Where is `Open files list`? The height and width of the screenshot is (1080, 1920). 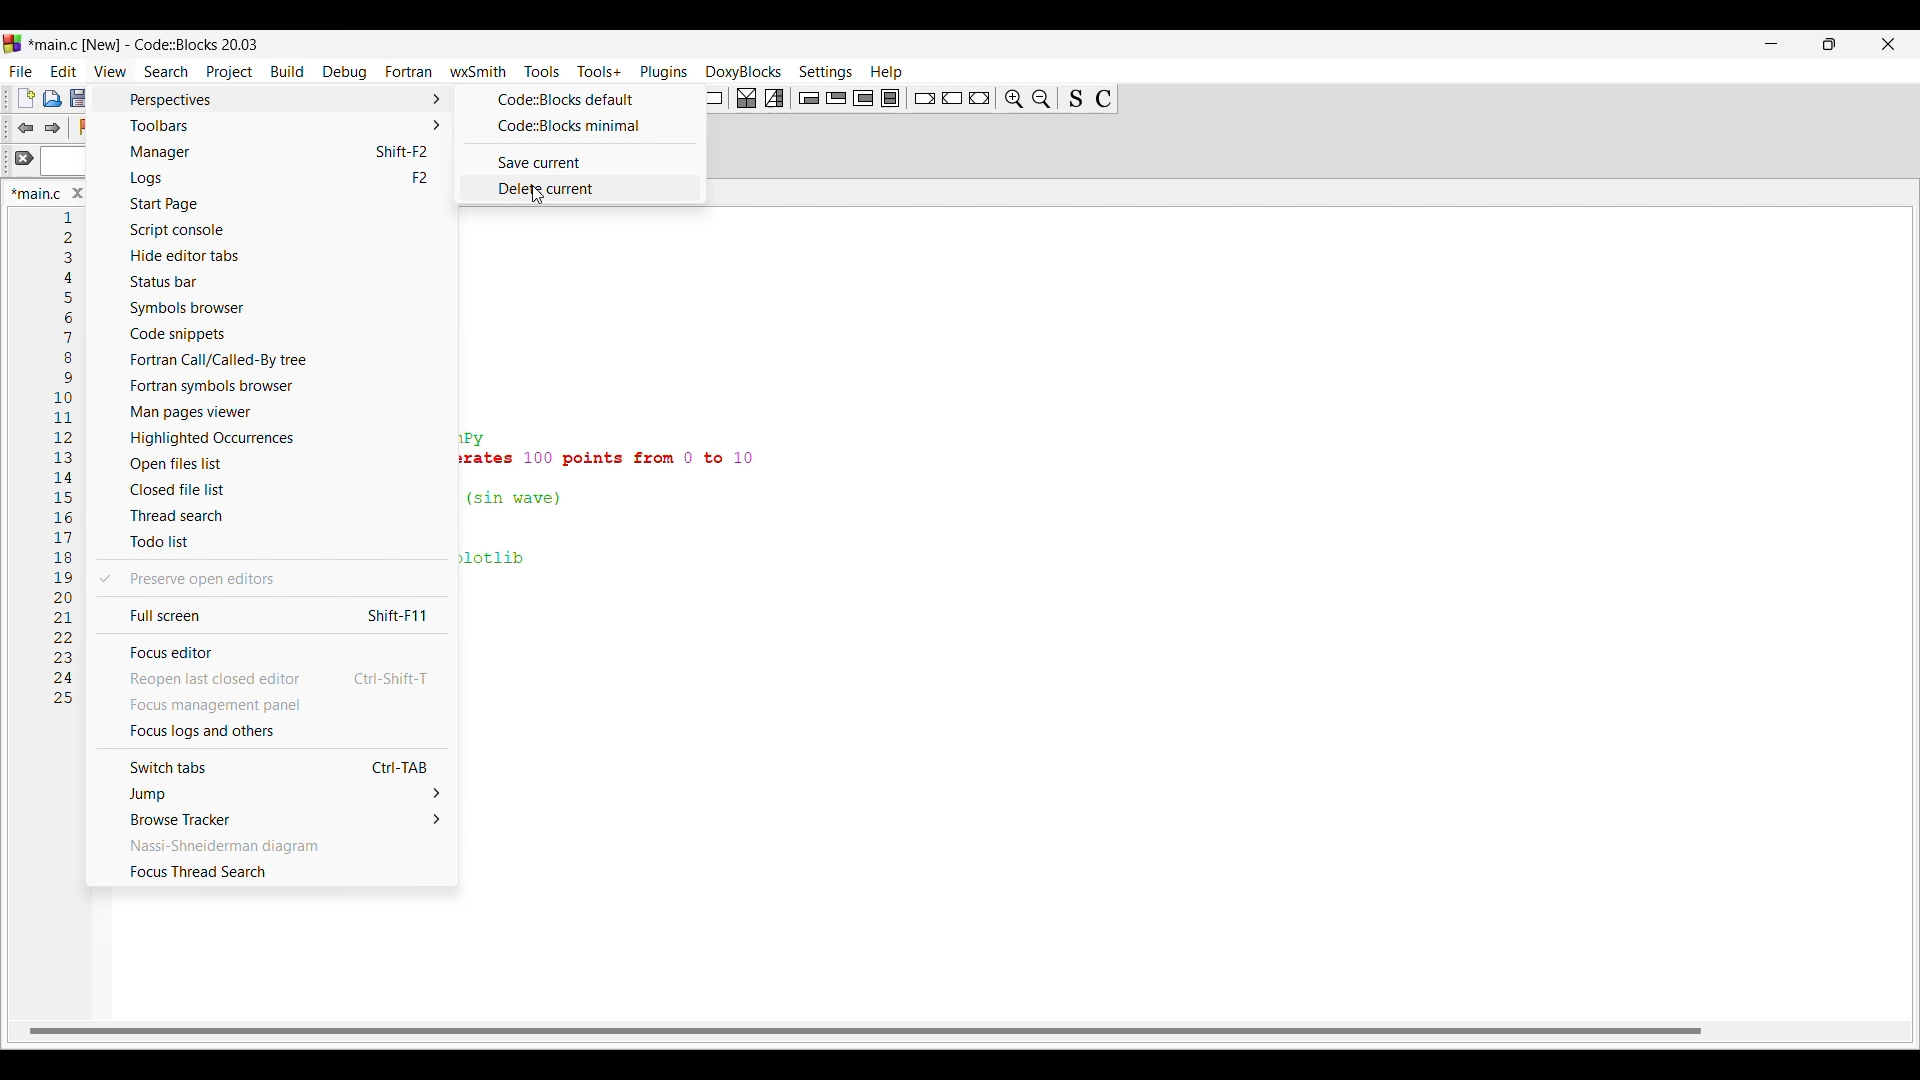
Open files list is located at coordinates (273, 464).